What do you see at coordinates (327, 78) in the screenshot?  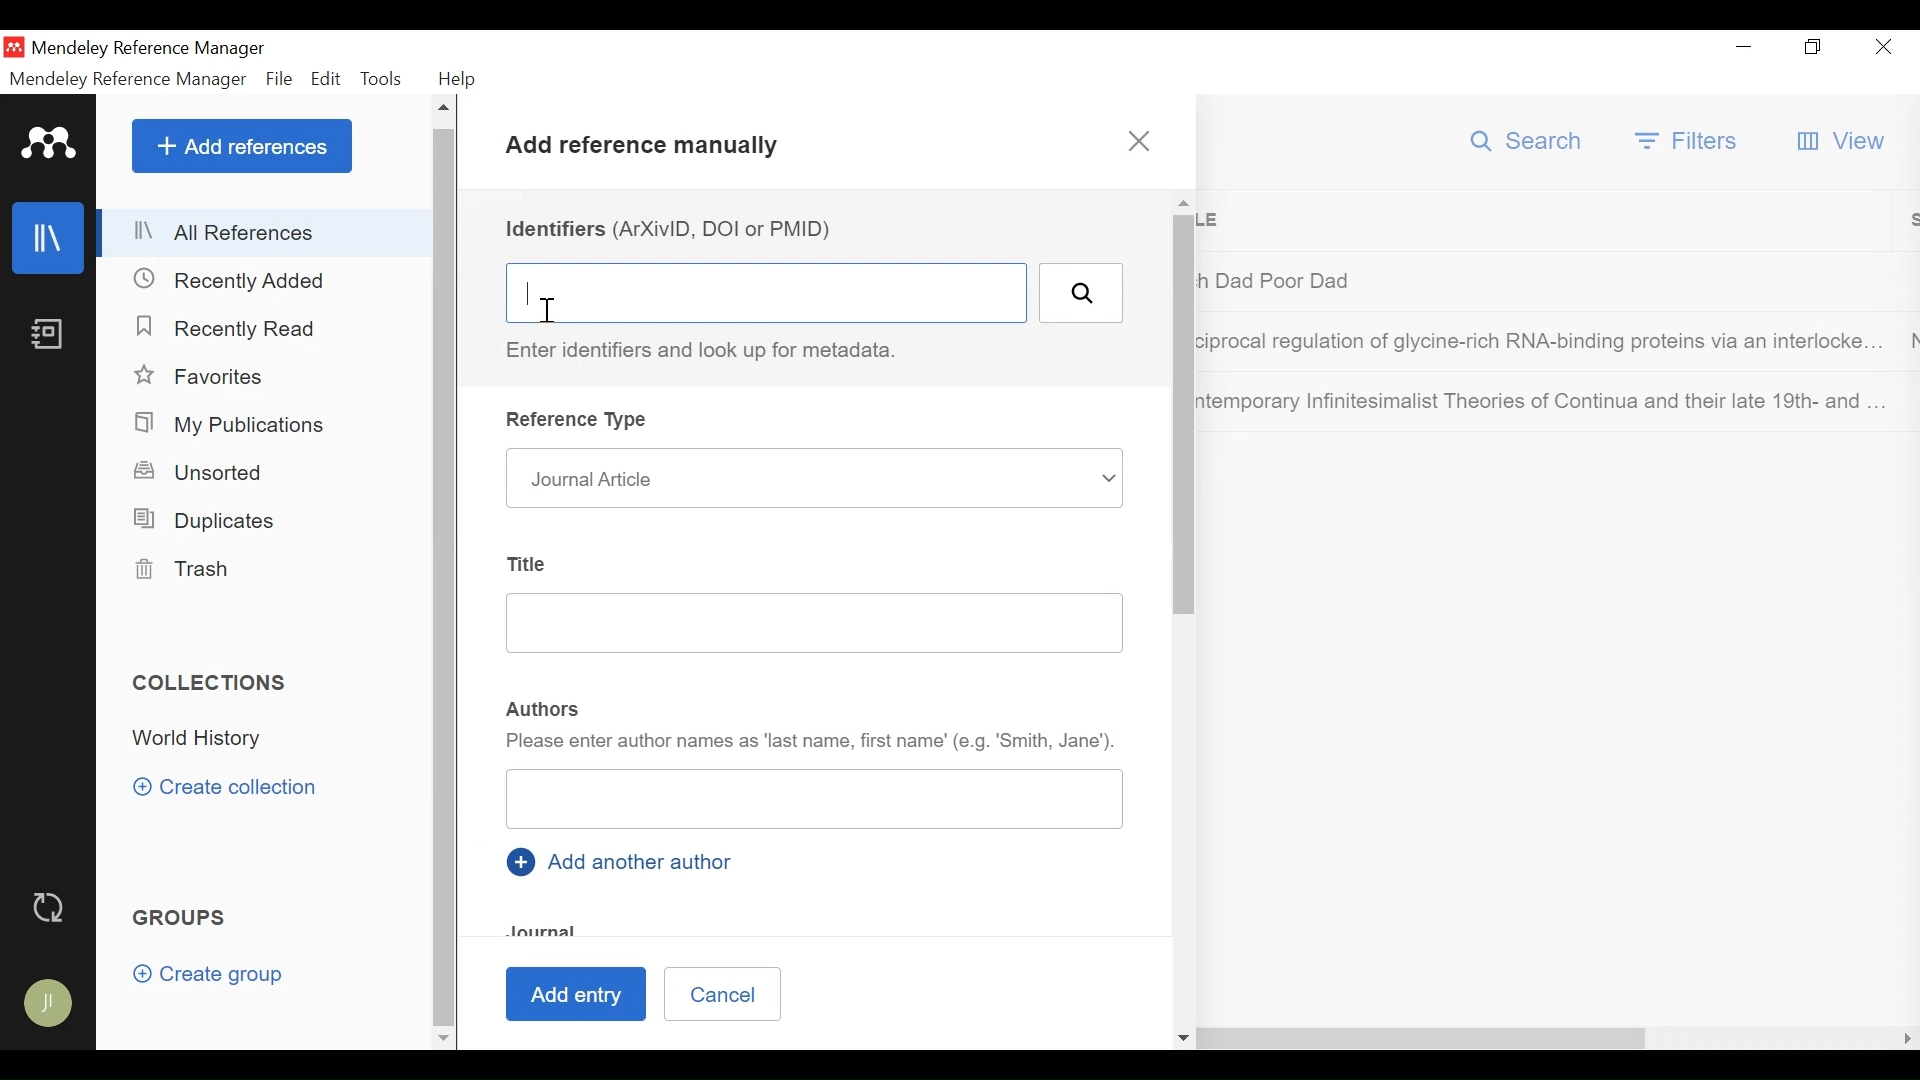 I see `Edit` at bounding box center [327, 78].